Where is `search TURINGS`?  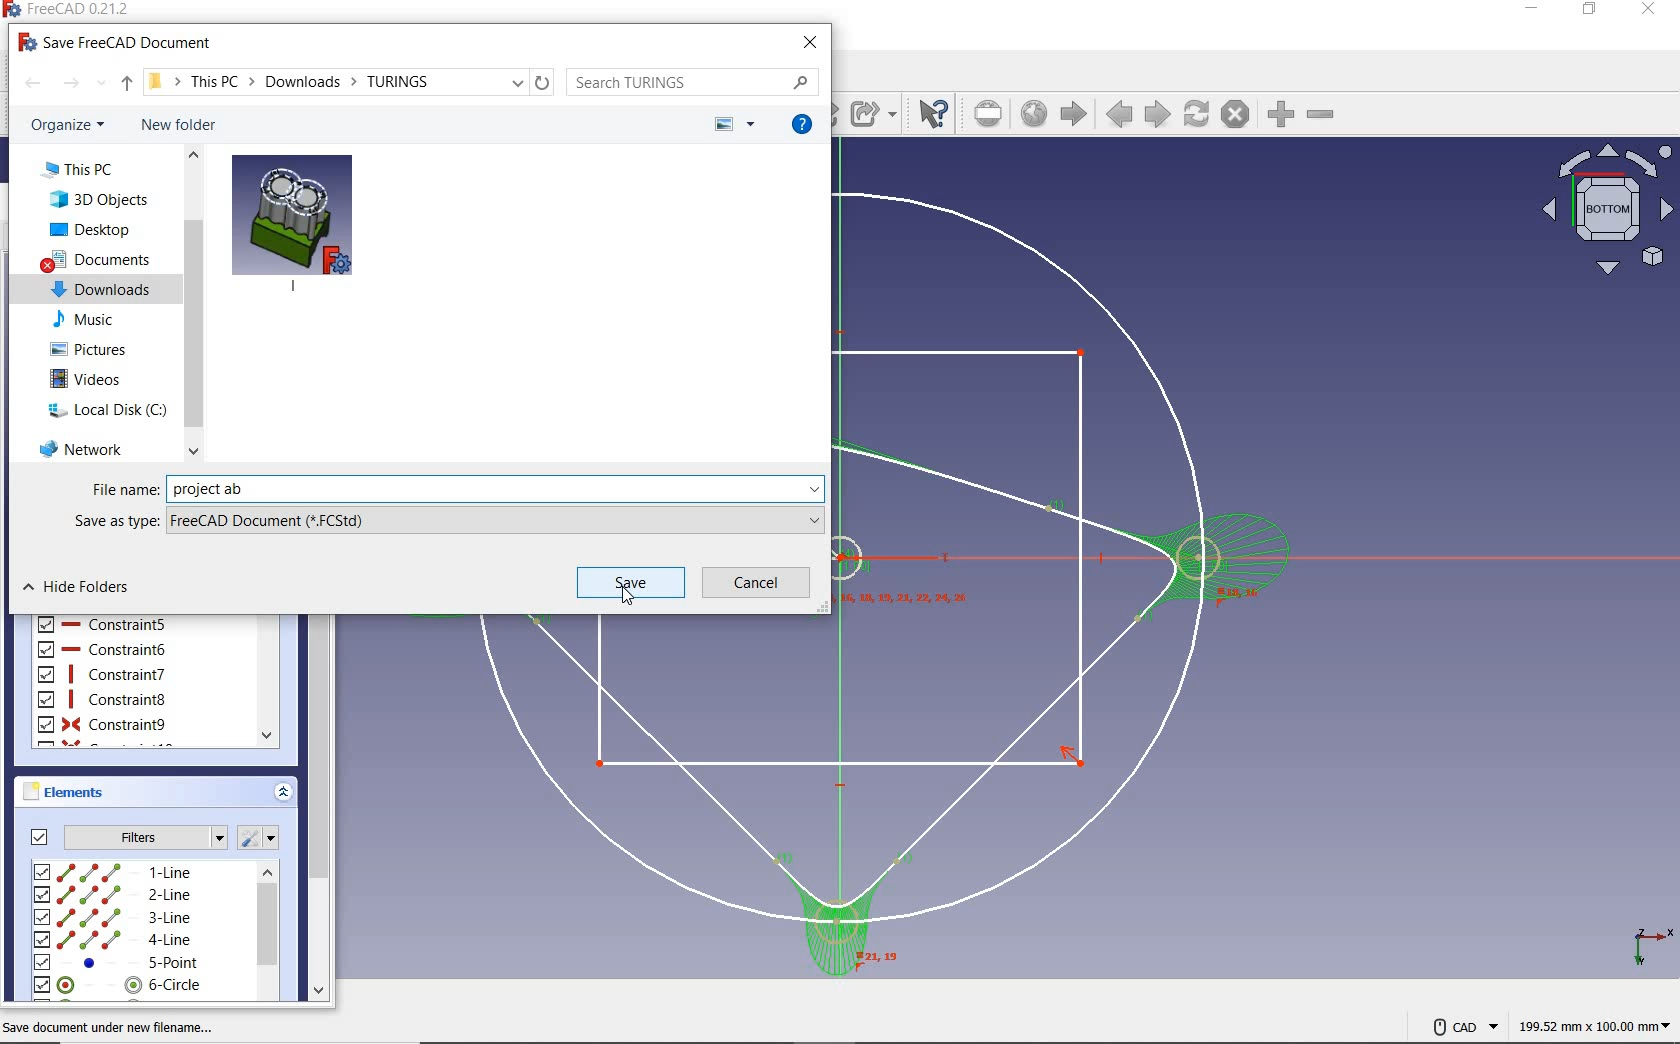 search TURINGS is located at coordinates (692, 82).